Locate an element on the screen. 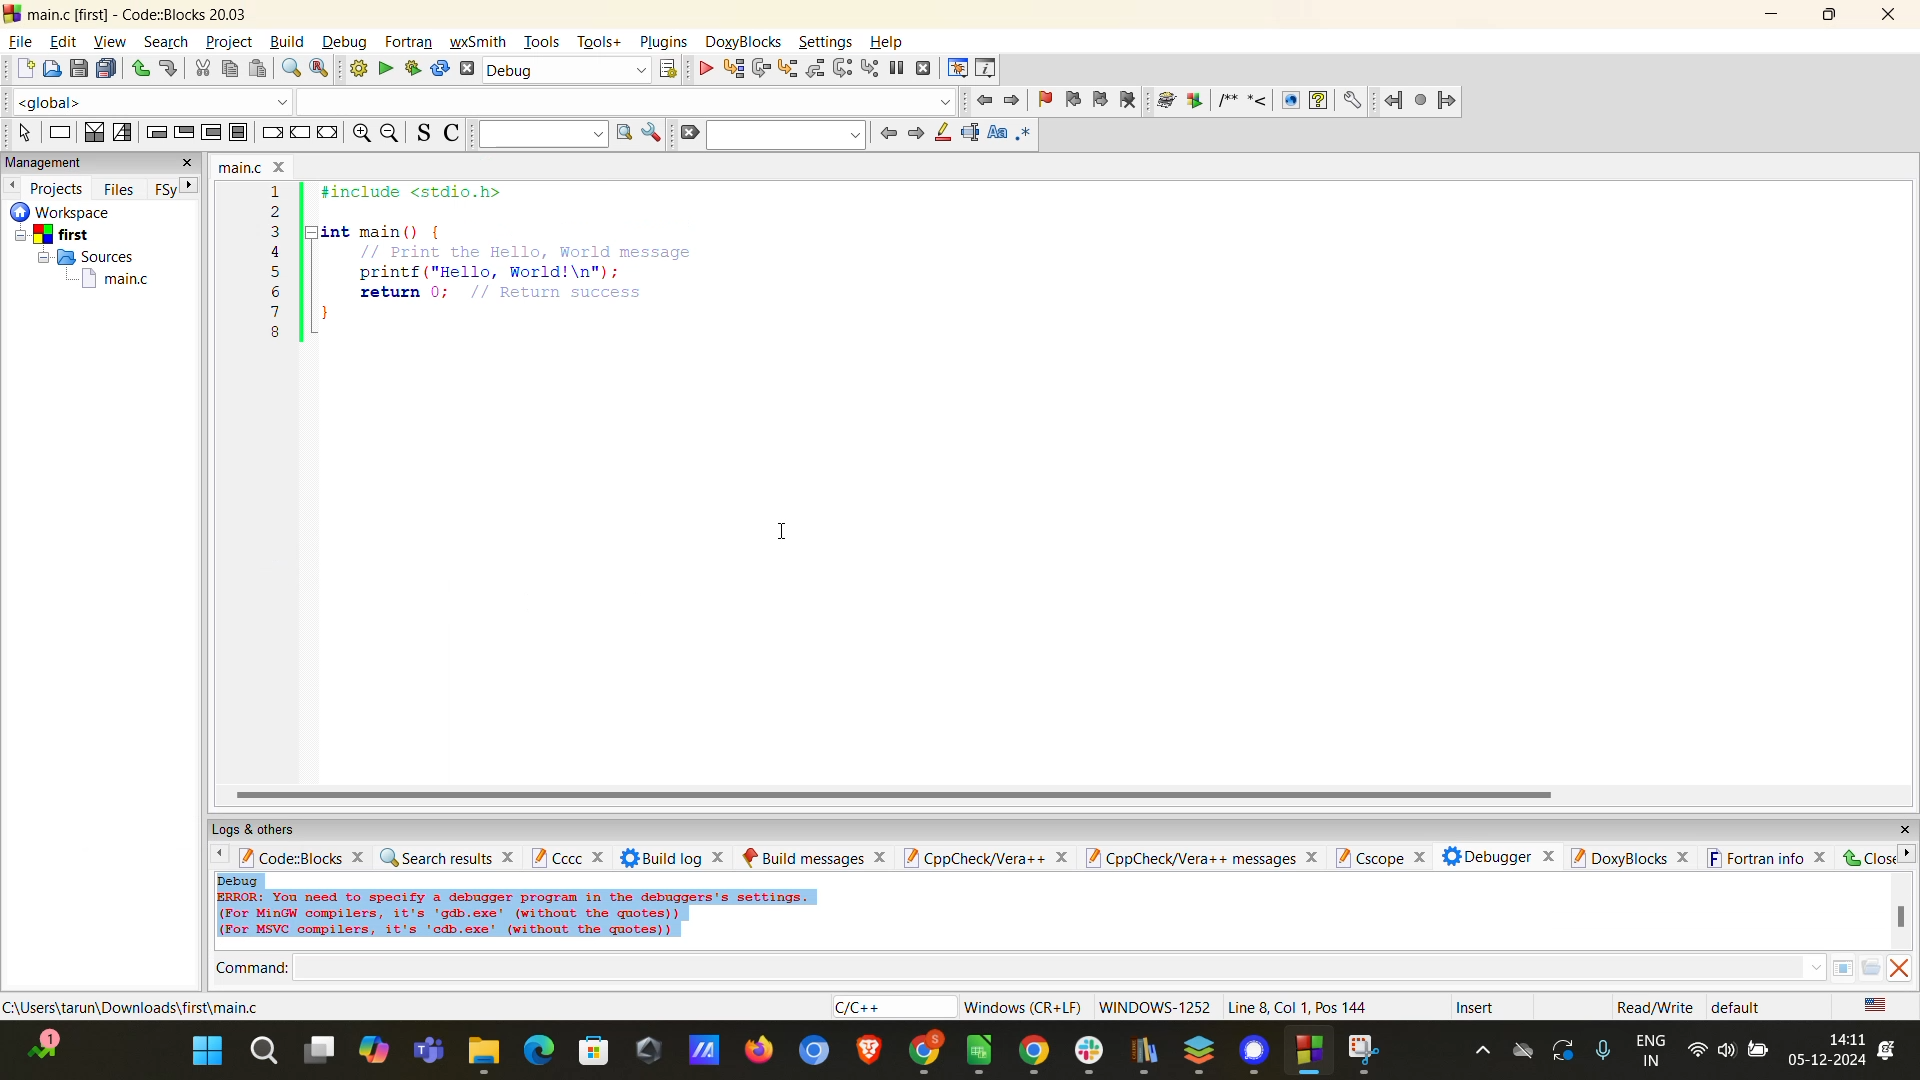 The width and height of the screenshot is (1920, 1080). code is located at coordinates (518, 259).